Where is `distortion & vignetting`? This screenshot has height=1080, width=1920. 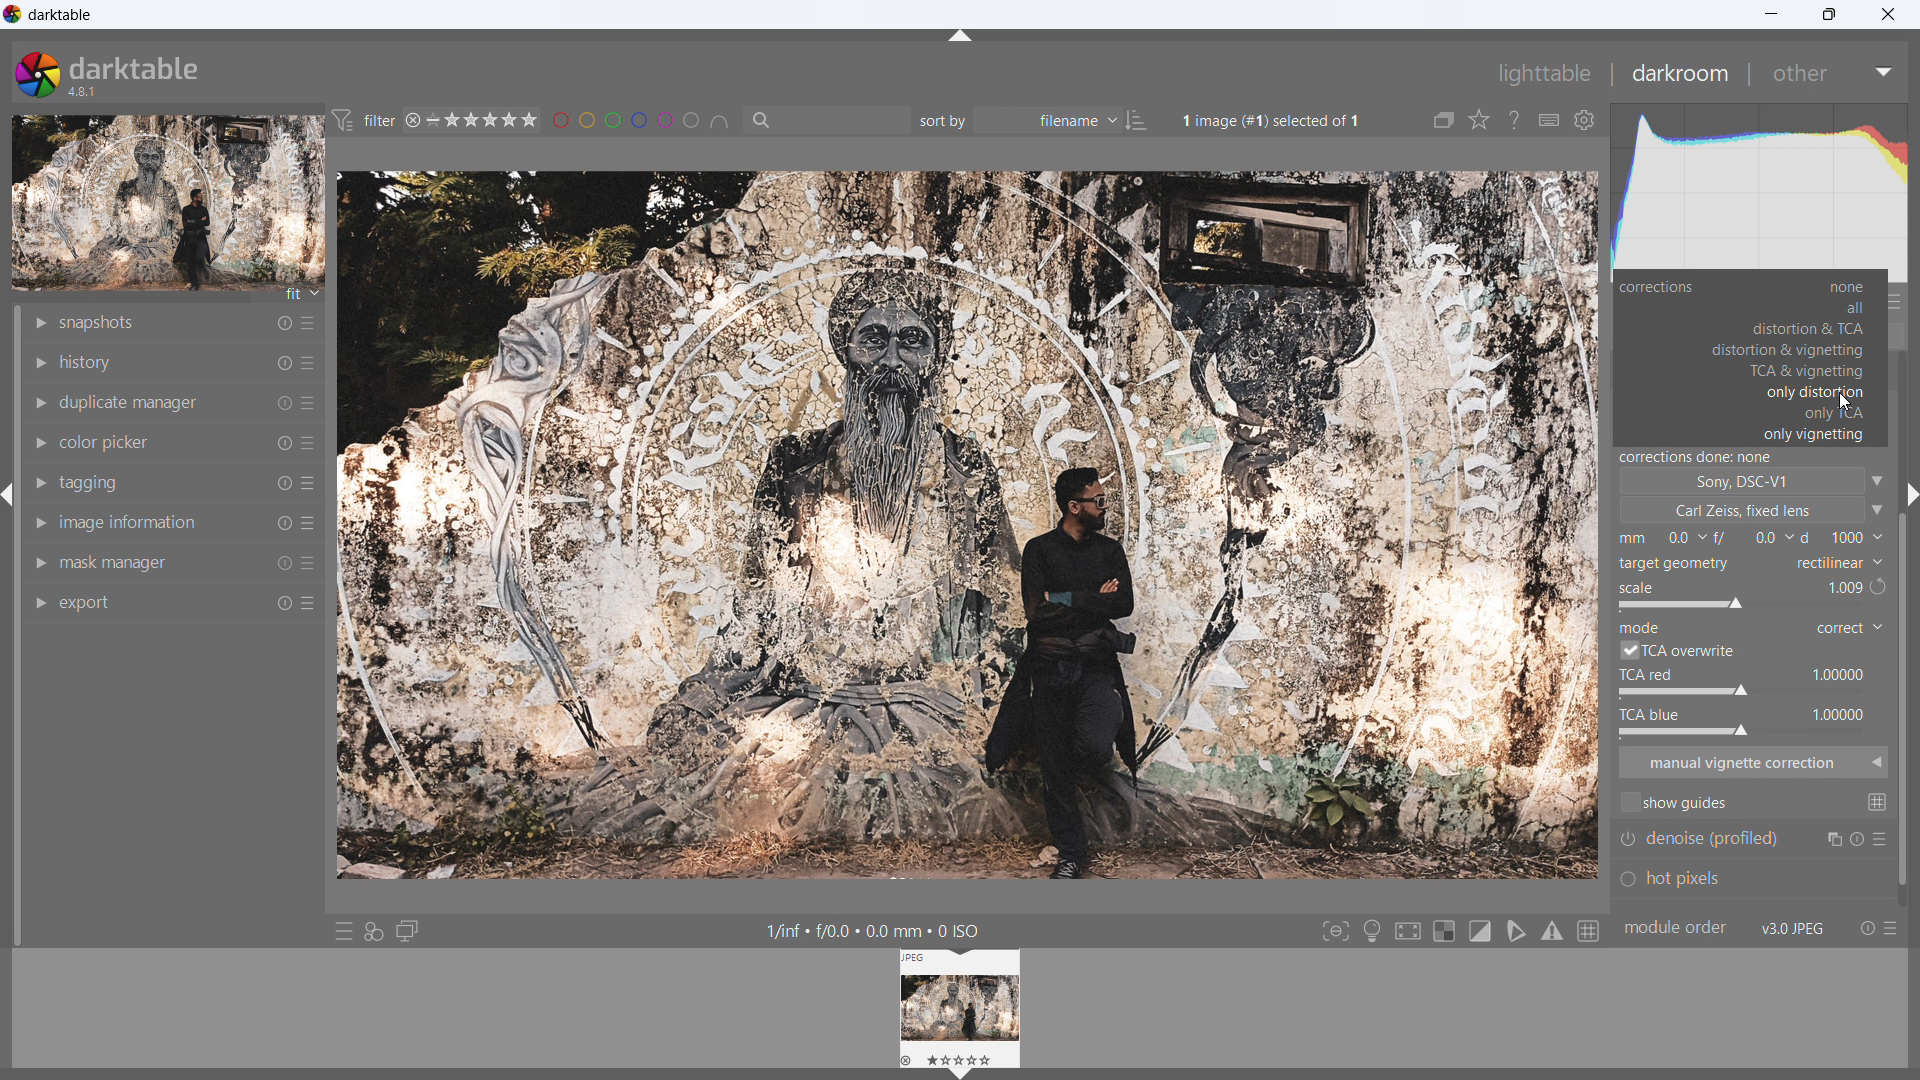
distortion & vignetting is located at coordinates (1792, 350).